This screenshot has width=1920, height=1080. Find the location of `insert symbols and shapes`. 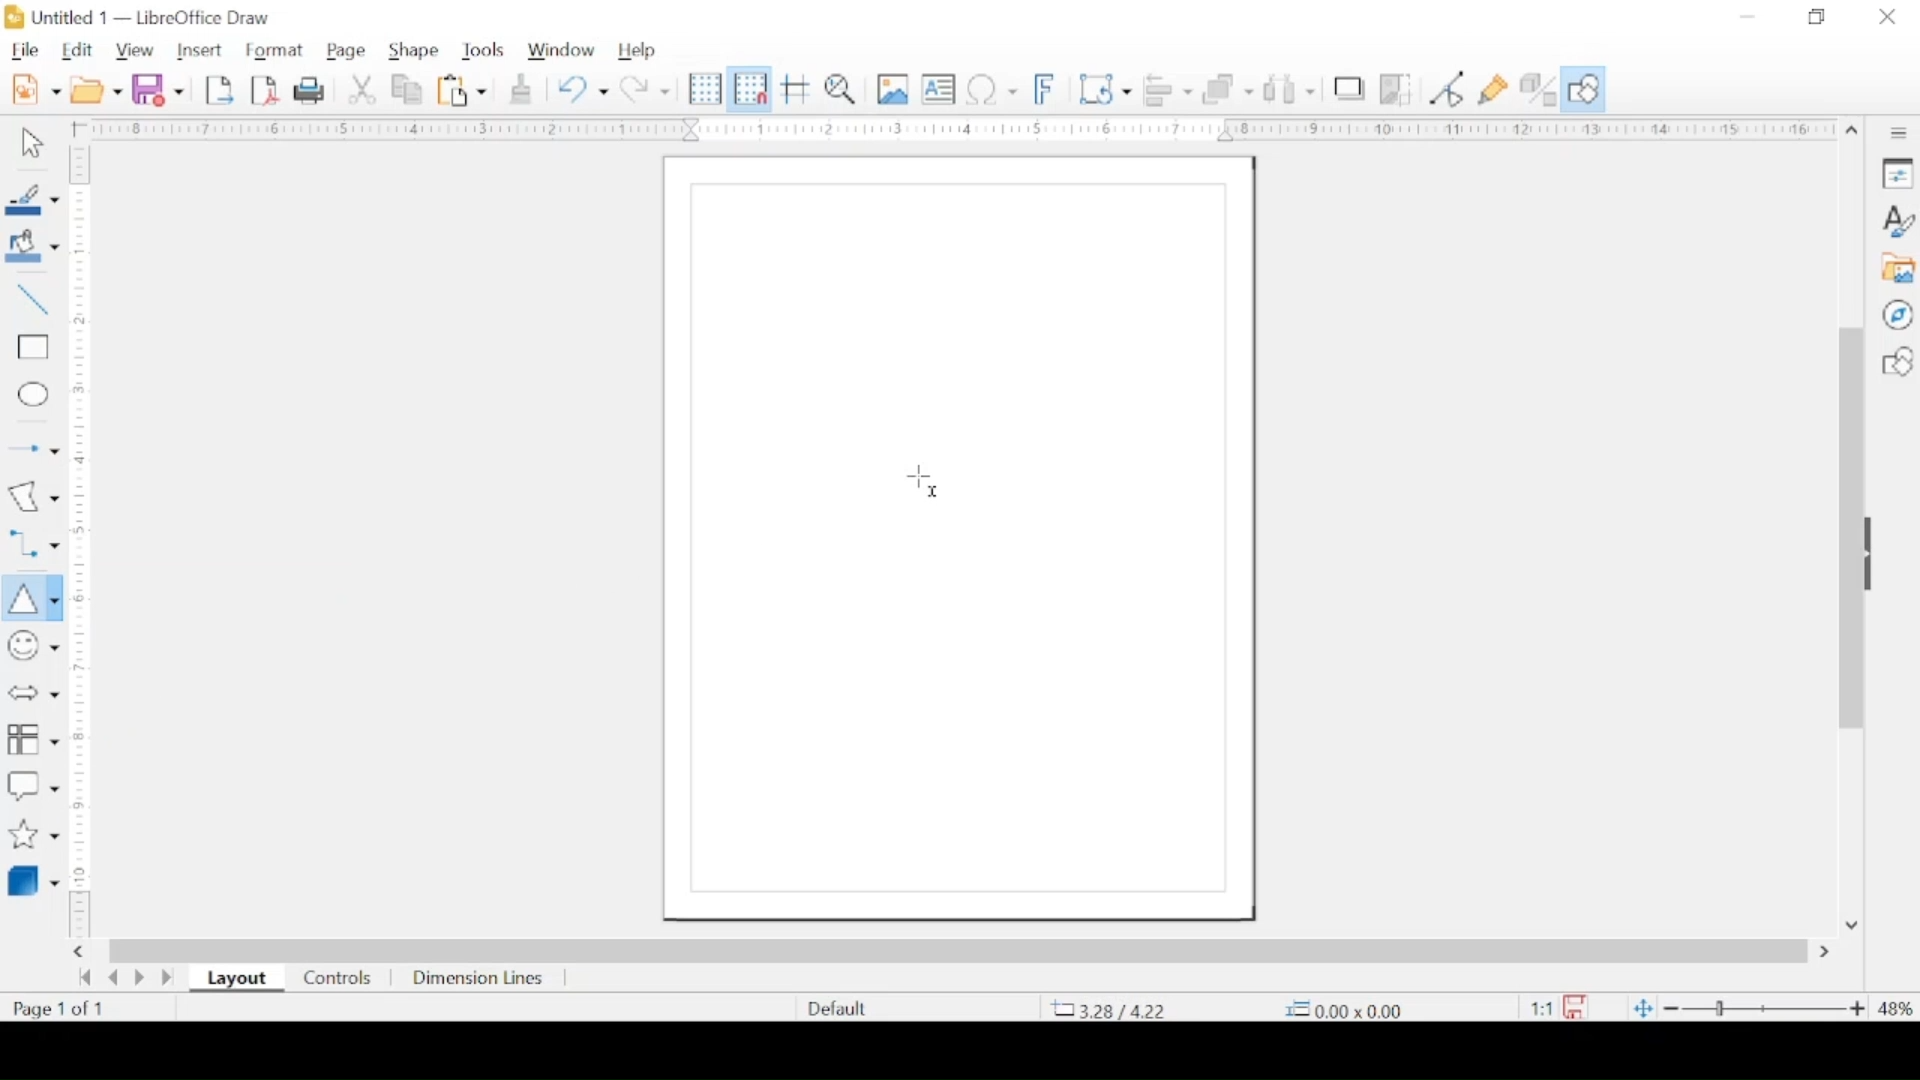

insert symbols and shapes is located at coordinates (32, 646).